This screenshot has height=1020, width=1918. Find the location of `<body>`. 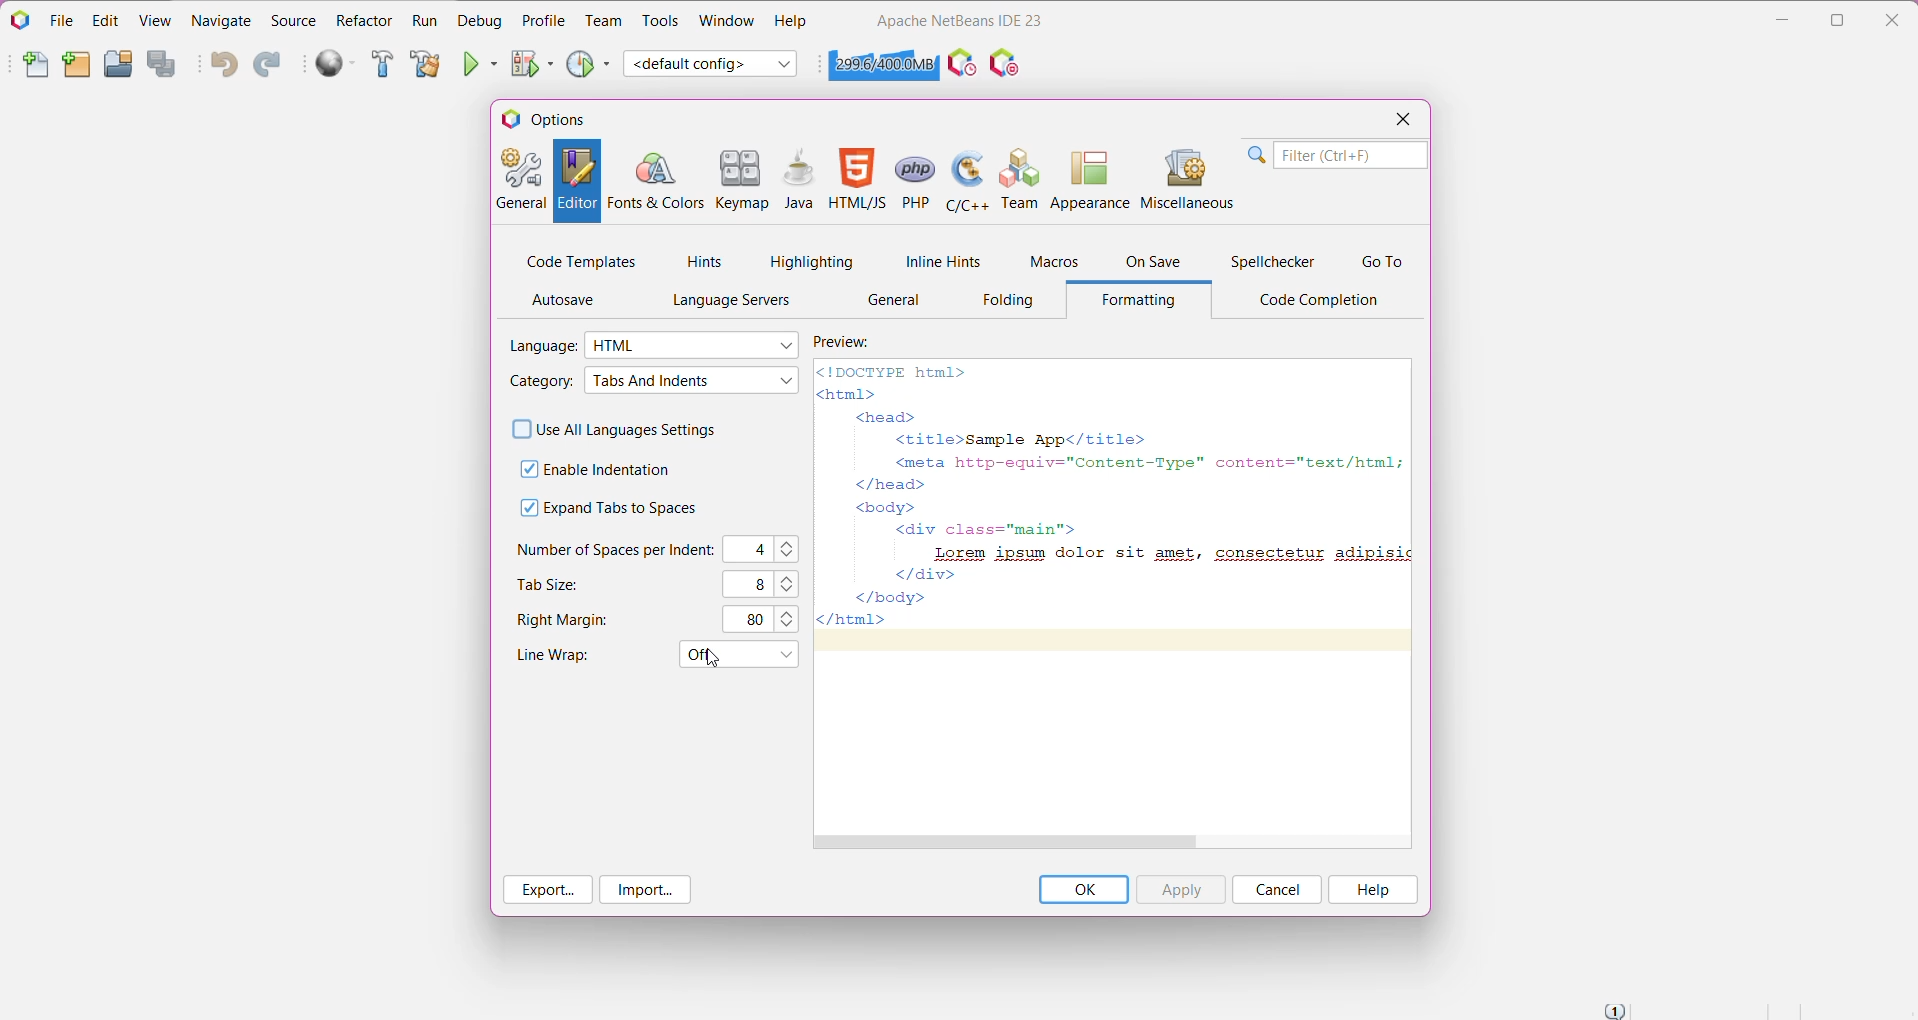

<body> is located at coordinates (878, 506).